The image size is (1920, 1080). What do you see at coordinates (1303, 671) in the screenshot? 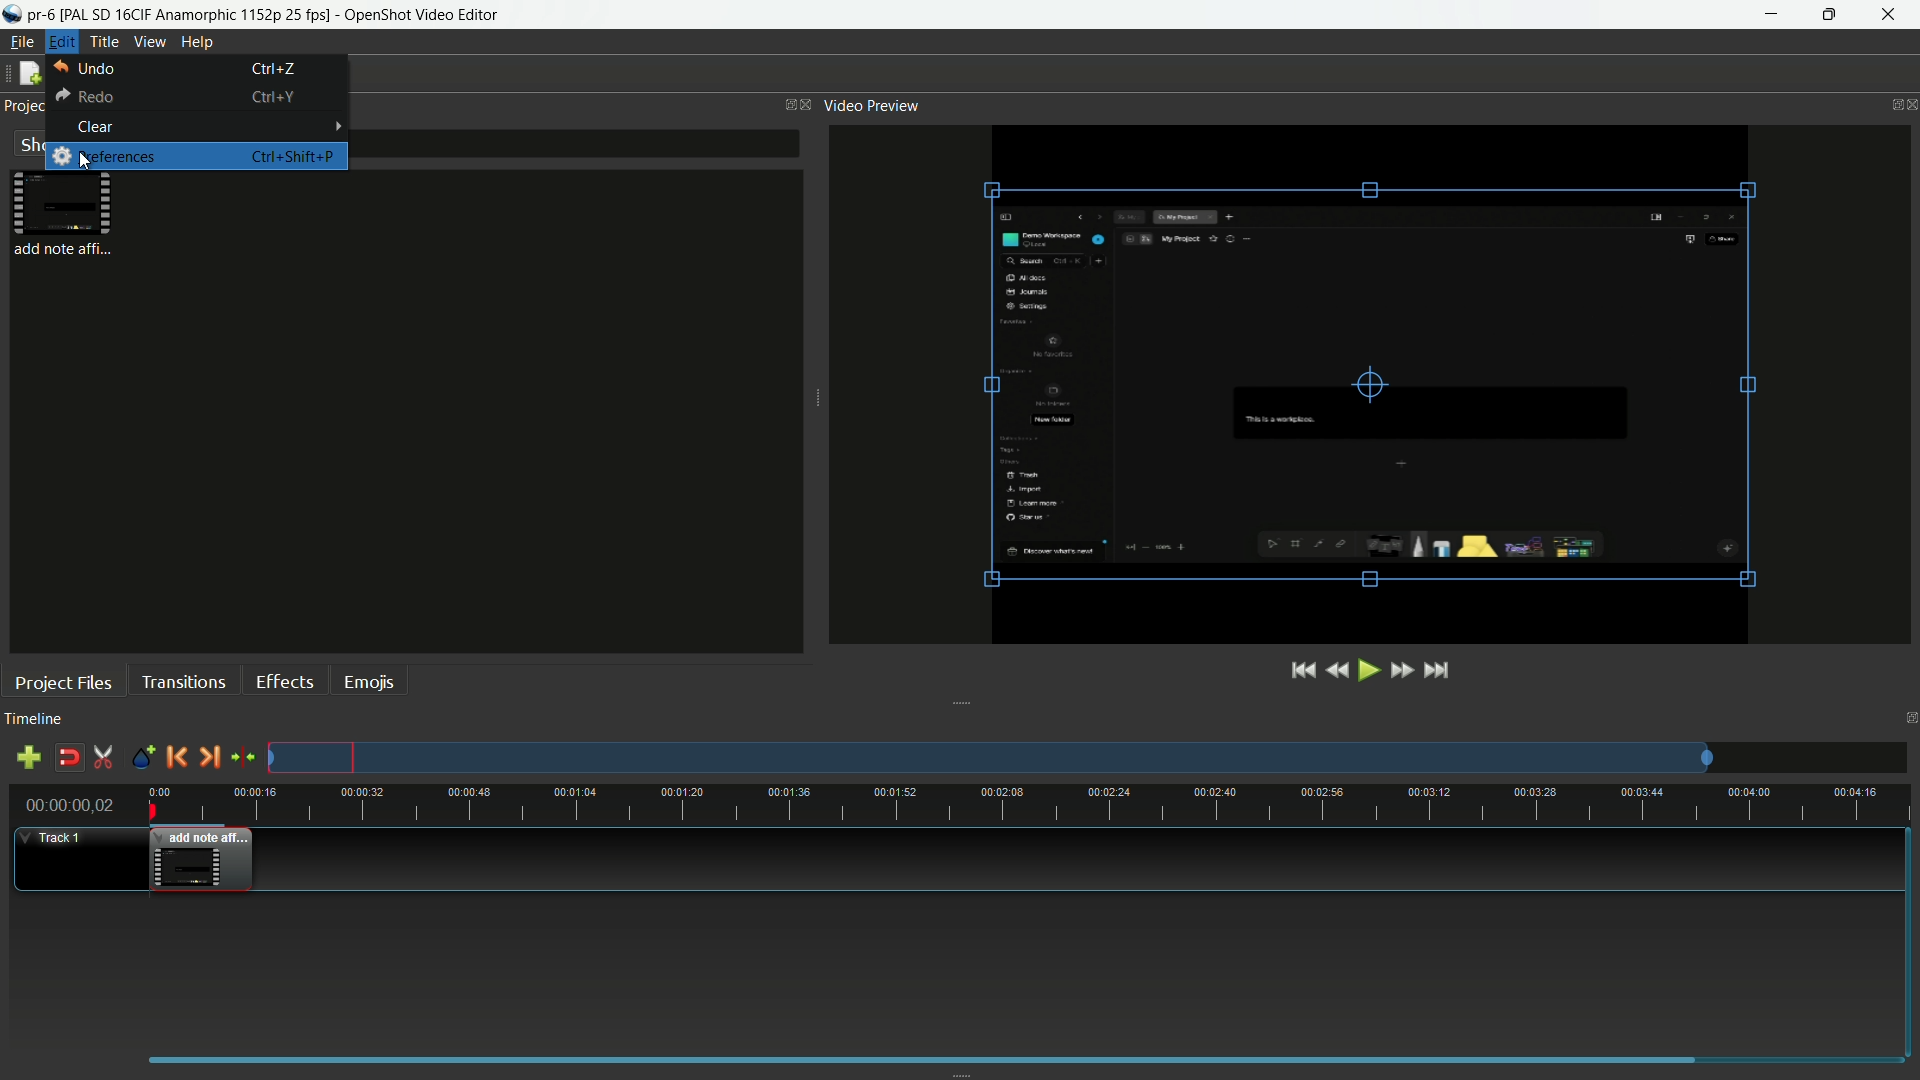
I see `jump to start` at bounding box center [1303, 671].